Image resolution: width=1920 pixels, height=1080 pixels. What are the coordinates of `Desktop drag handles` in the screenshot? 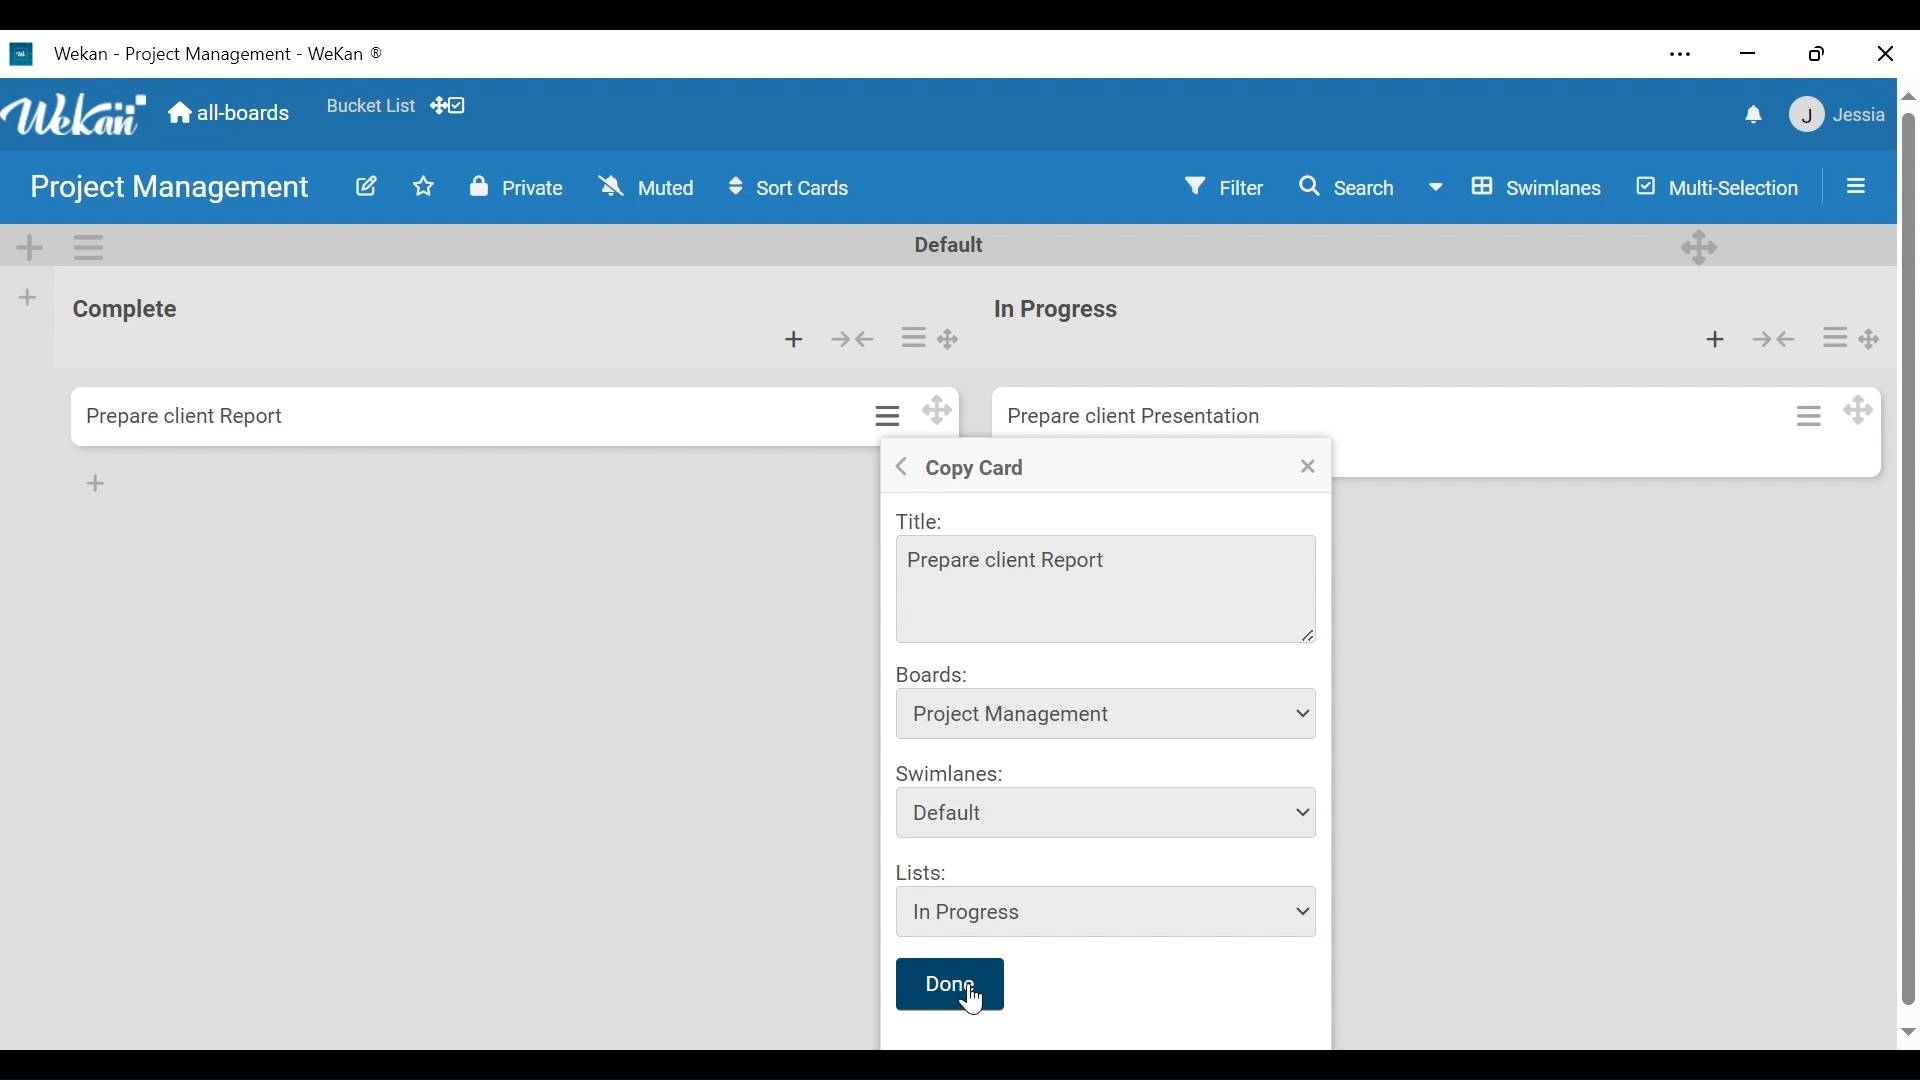 It's located at (937, 409).